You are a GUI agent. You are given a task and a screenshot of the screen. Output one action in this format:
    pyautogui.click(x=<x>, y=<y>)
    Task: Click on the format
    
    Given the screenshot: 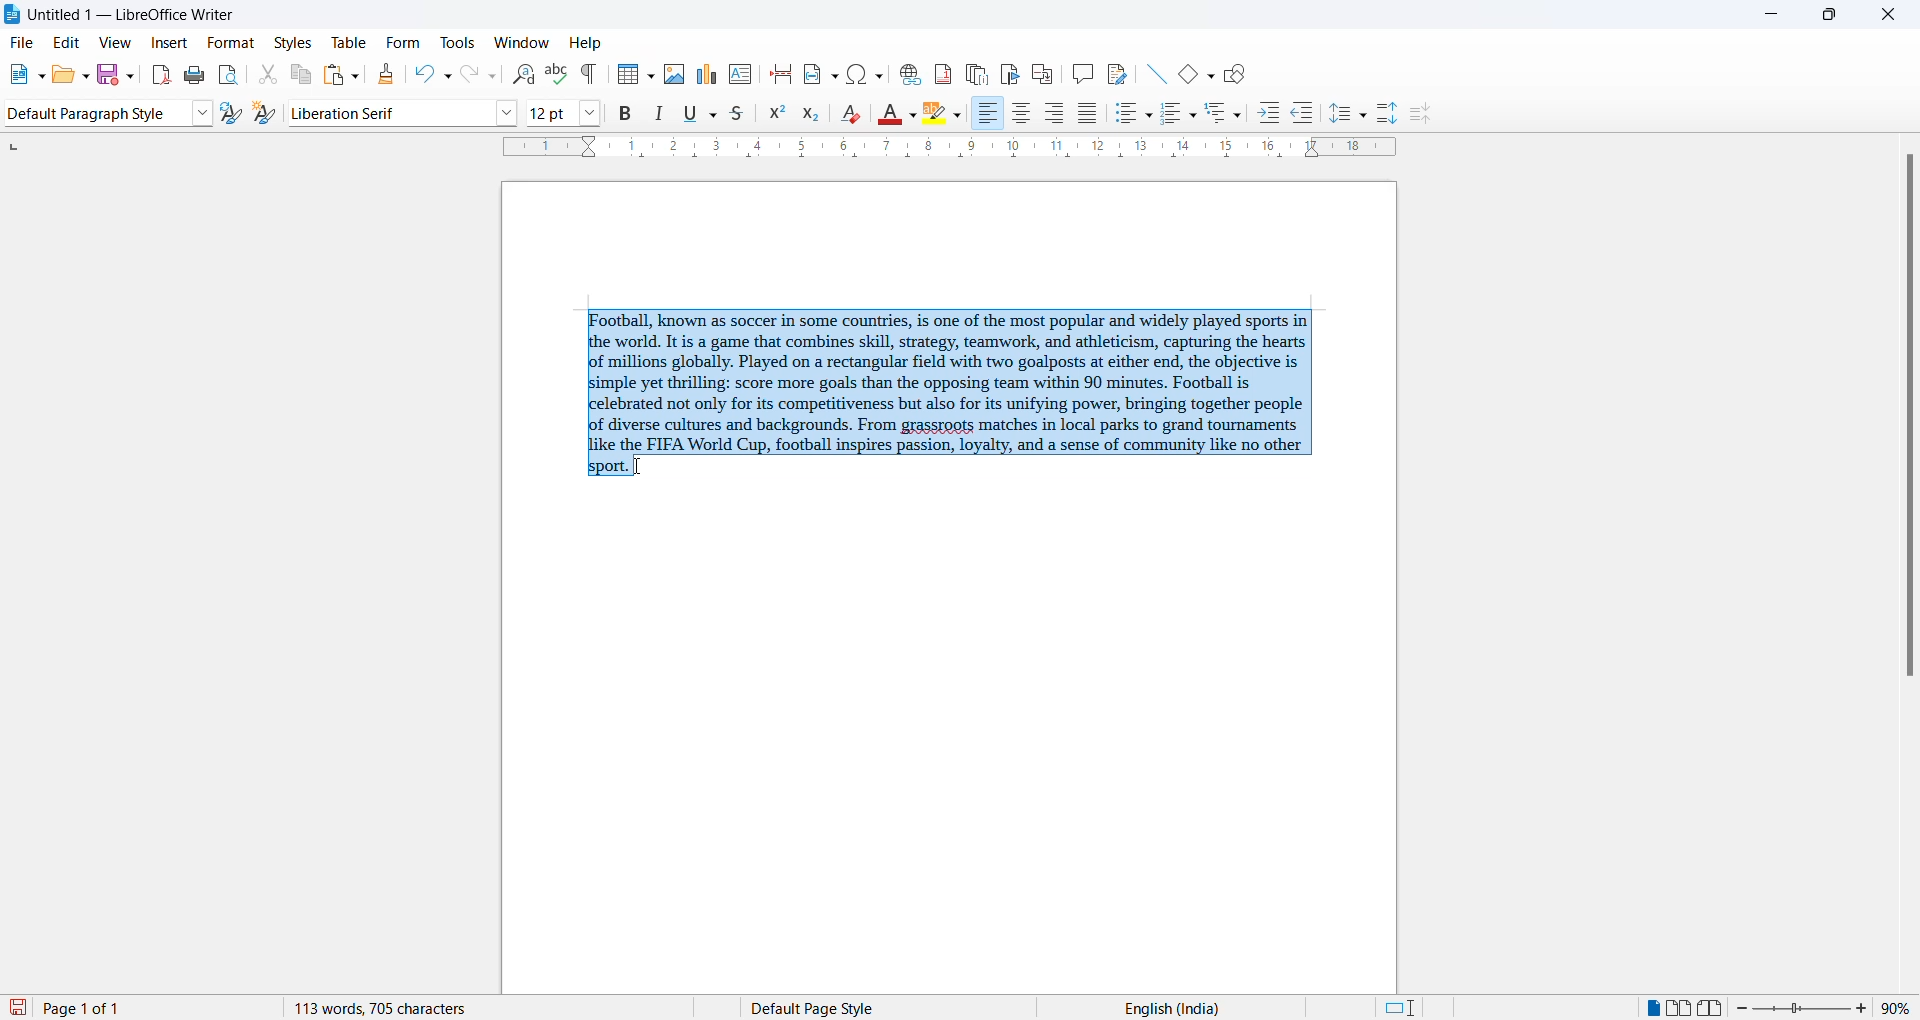 What is the action you would take?
    pyautogui.click(x=229, y=44)
    